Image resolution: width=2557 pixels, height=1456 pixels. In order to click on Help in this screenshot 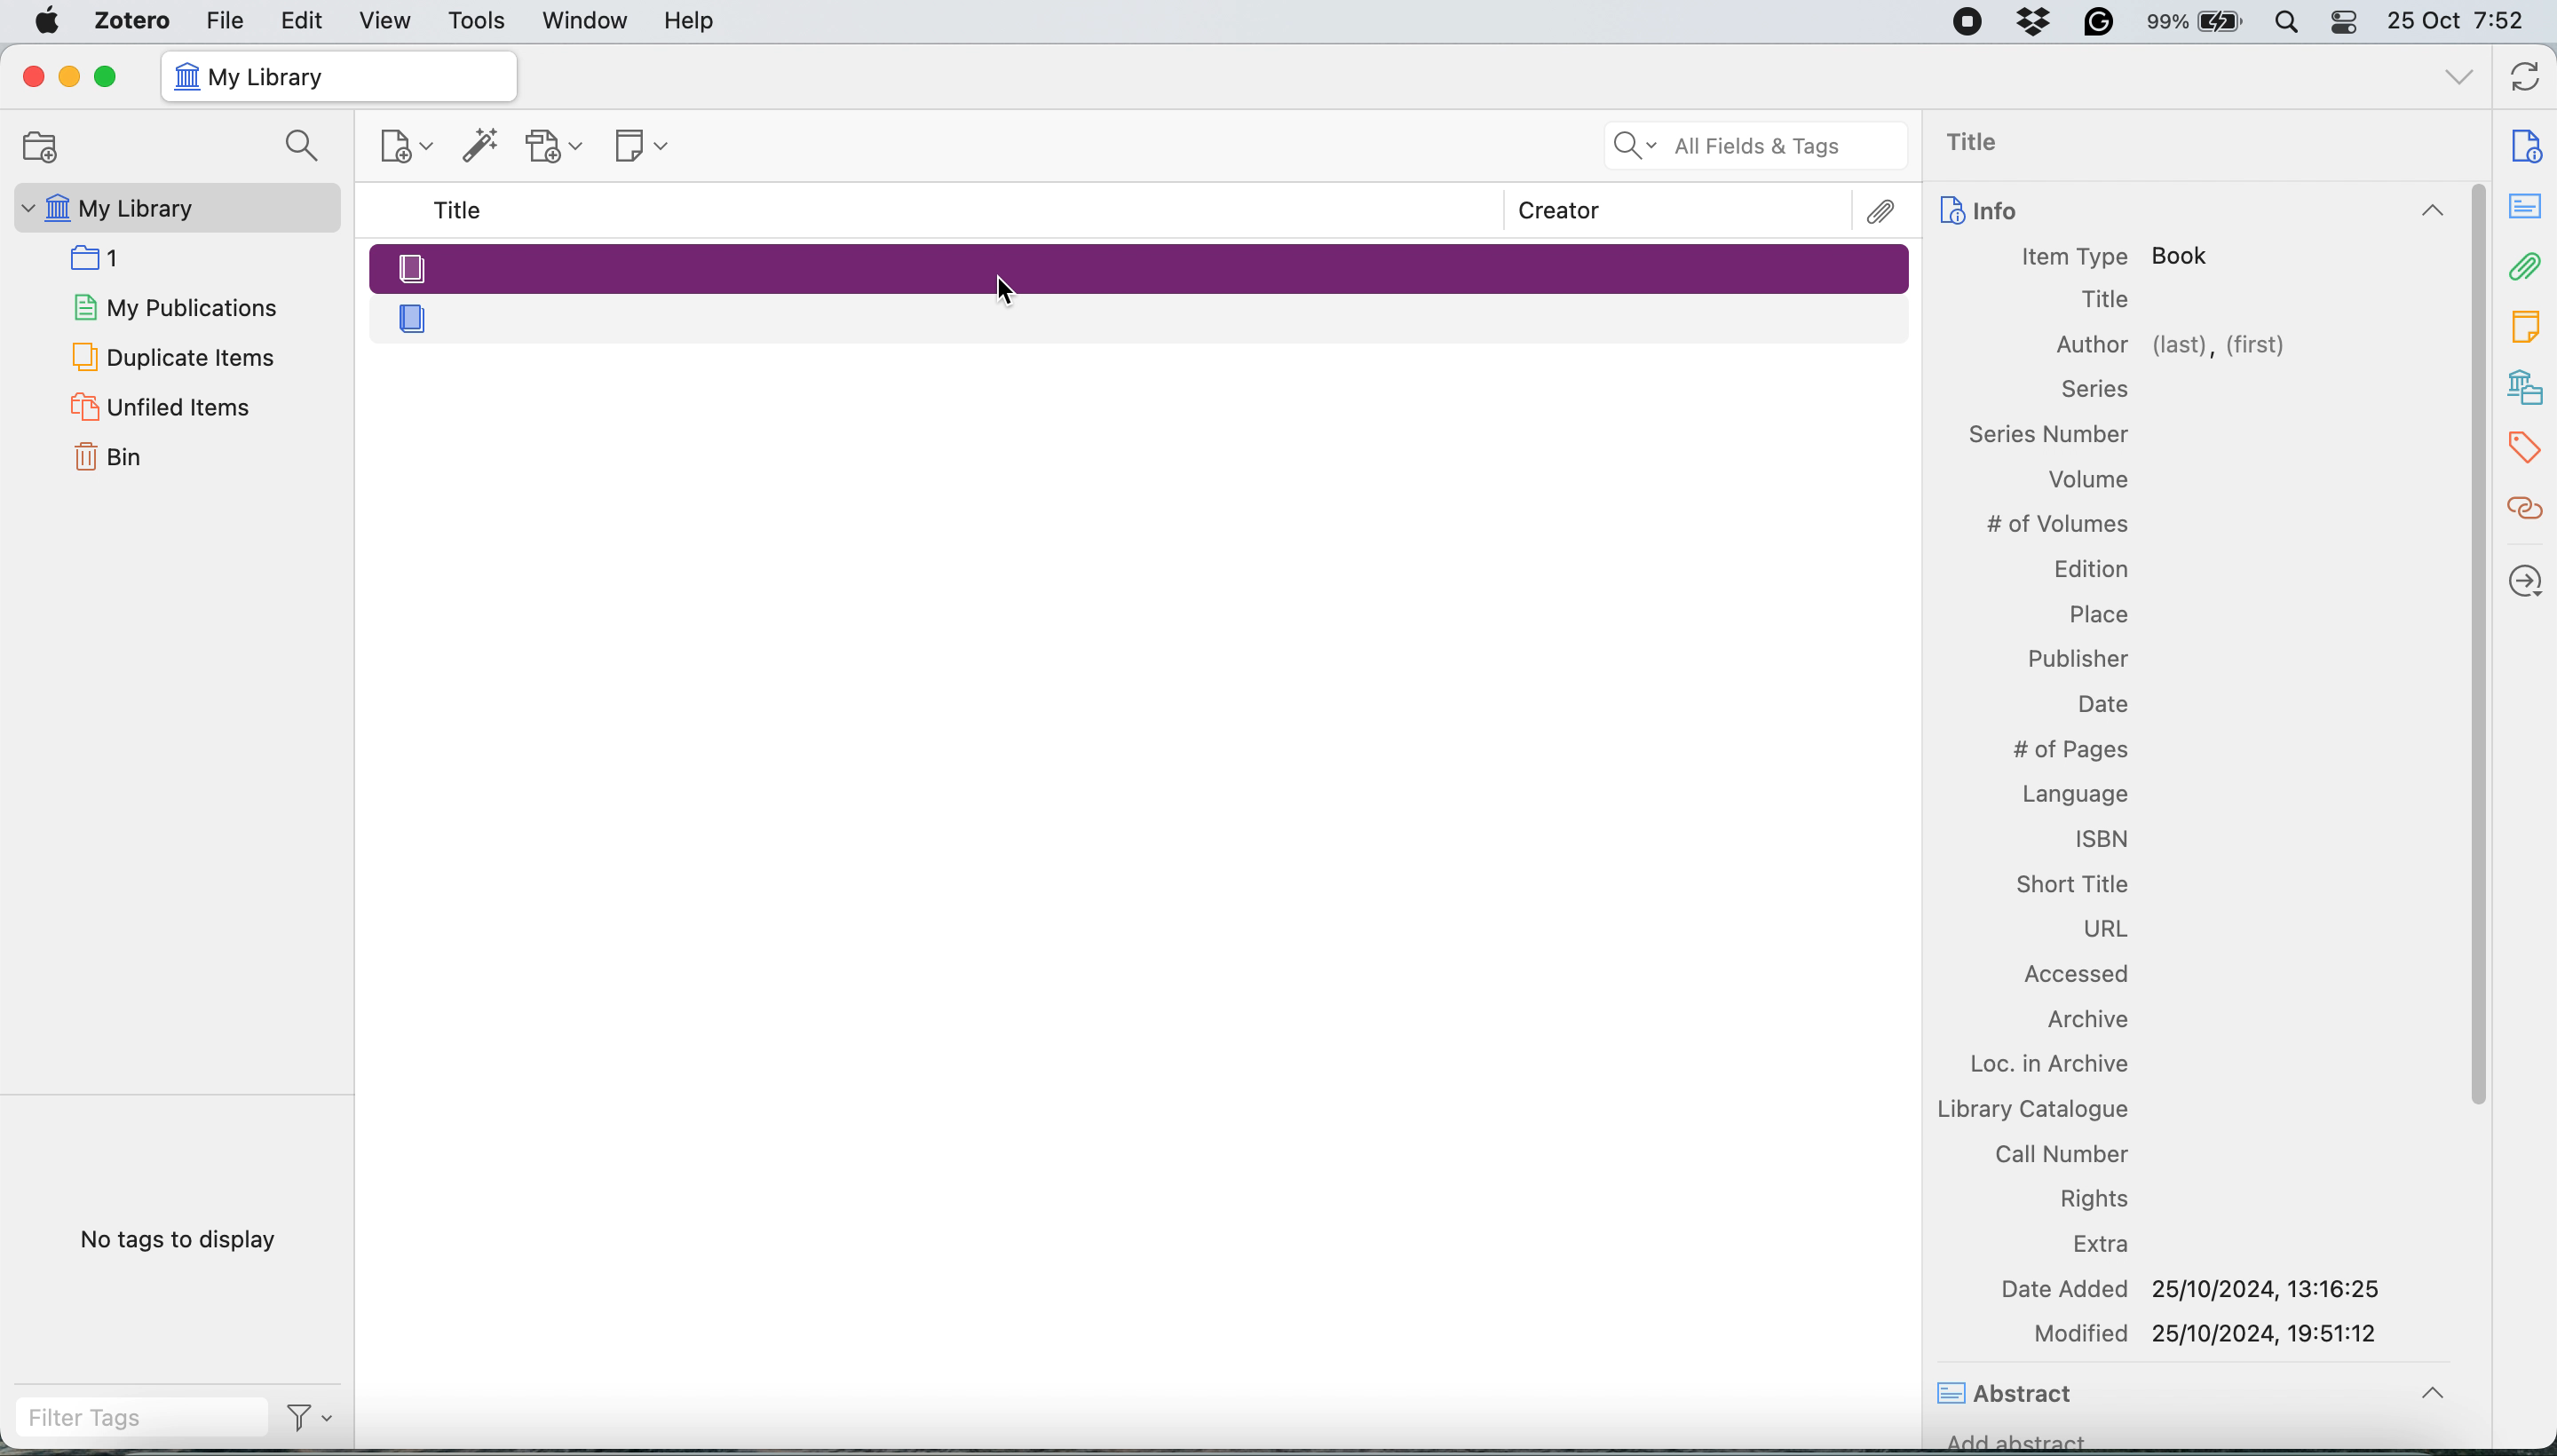, I will do `click(689, 20)`.